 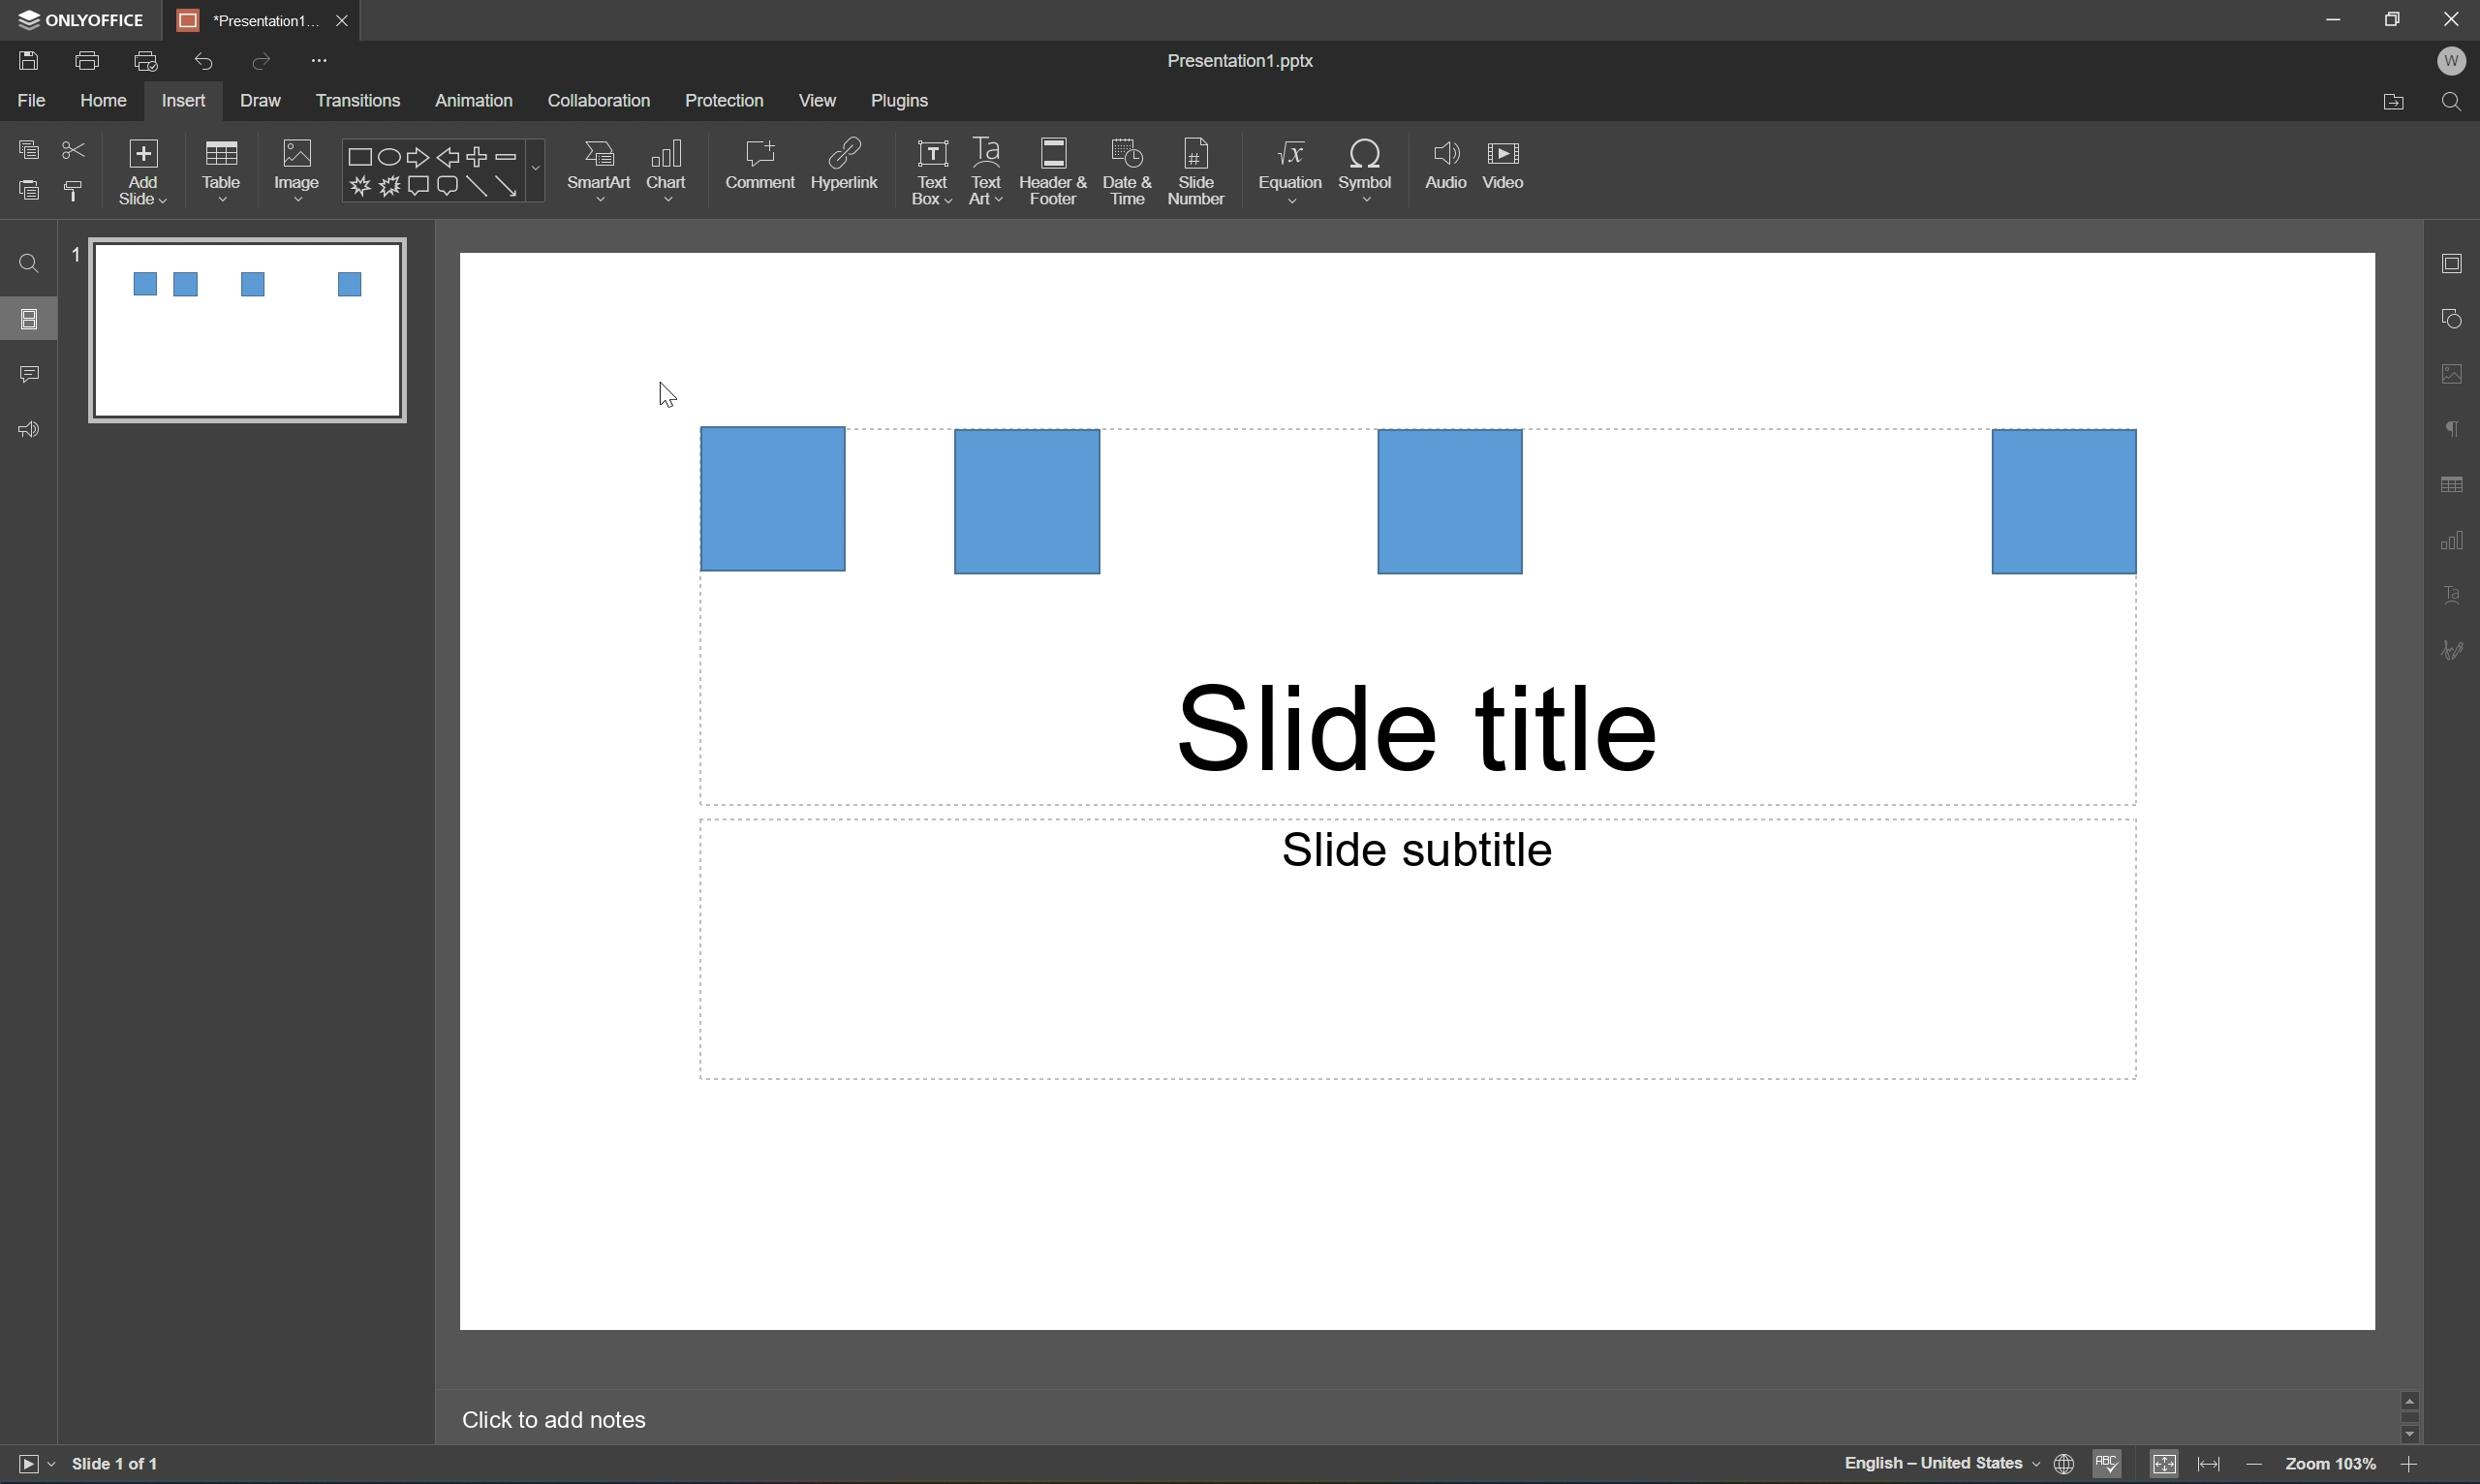 I want to click on comments, so click(x=28, y=374).